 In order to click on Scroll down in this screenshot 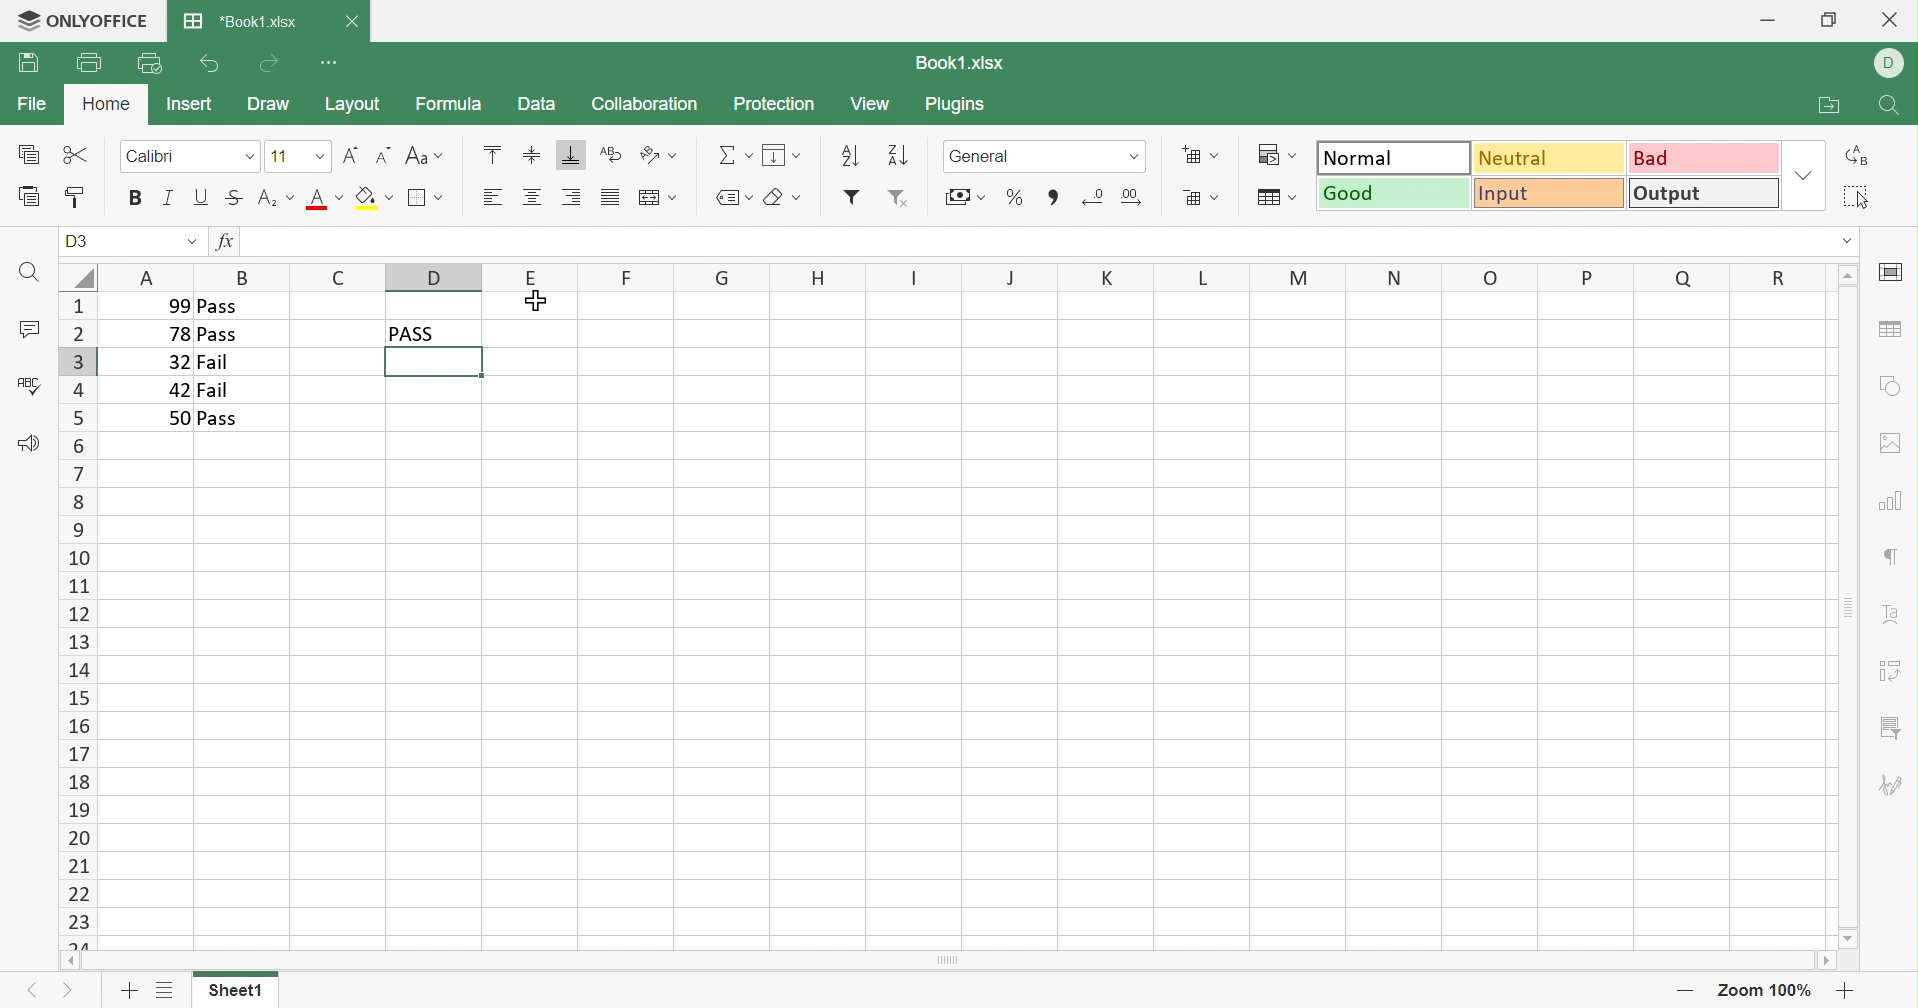, I will do `click(1850, 938)`.